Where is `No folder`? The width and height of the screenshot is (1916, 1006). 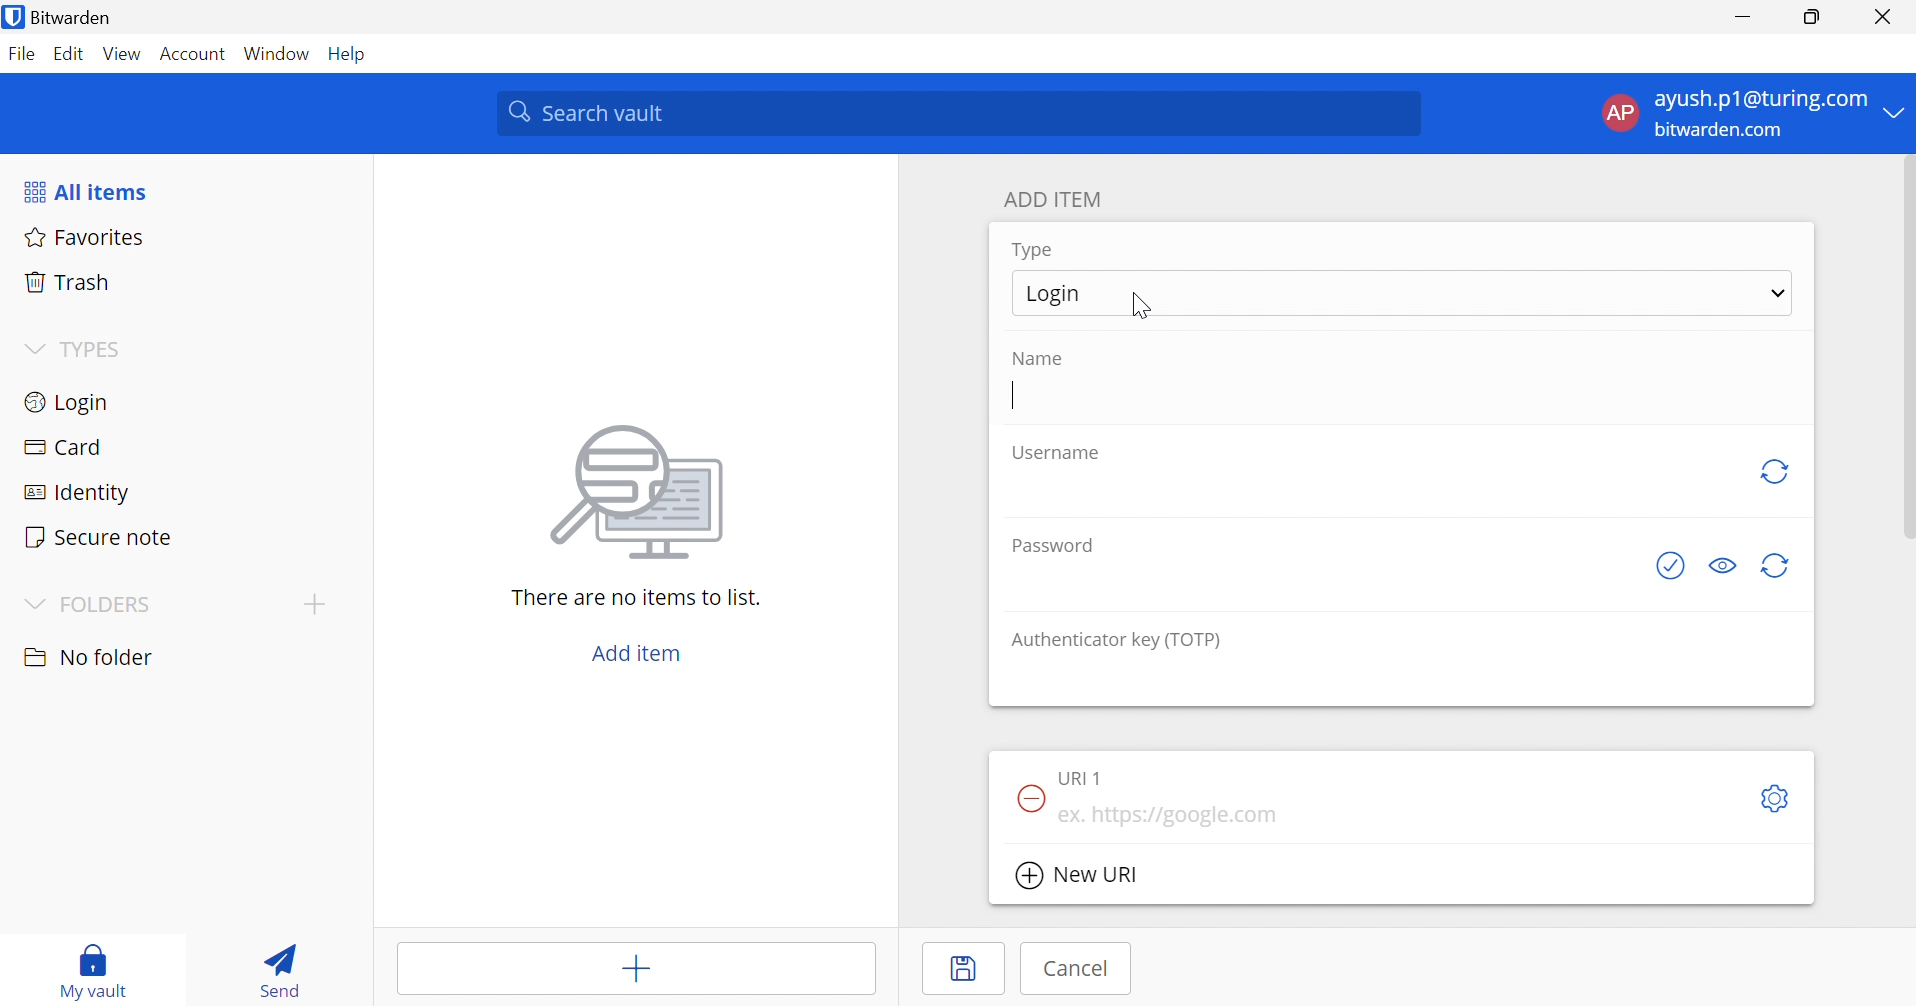 No folder is located at coordinates (92, 657).